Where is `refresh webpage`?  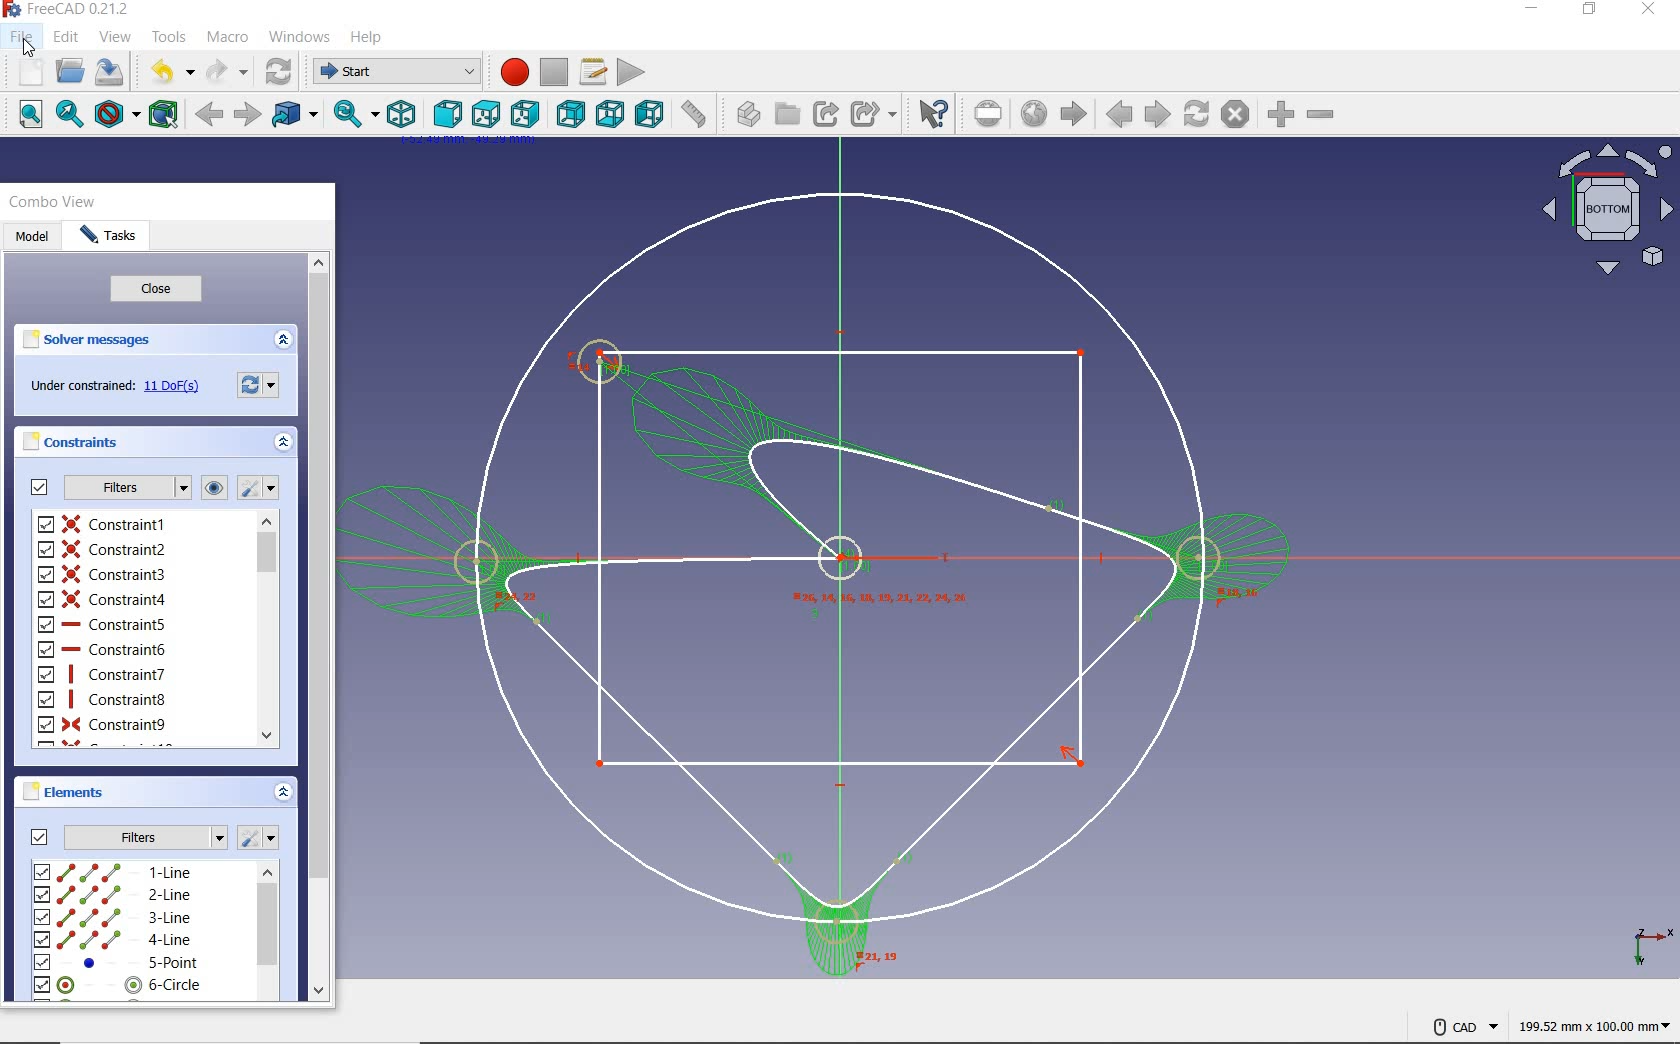 refresh webpage is located at coordinates (1198, 115).